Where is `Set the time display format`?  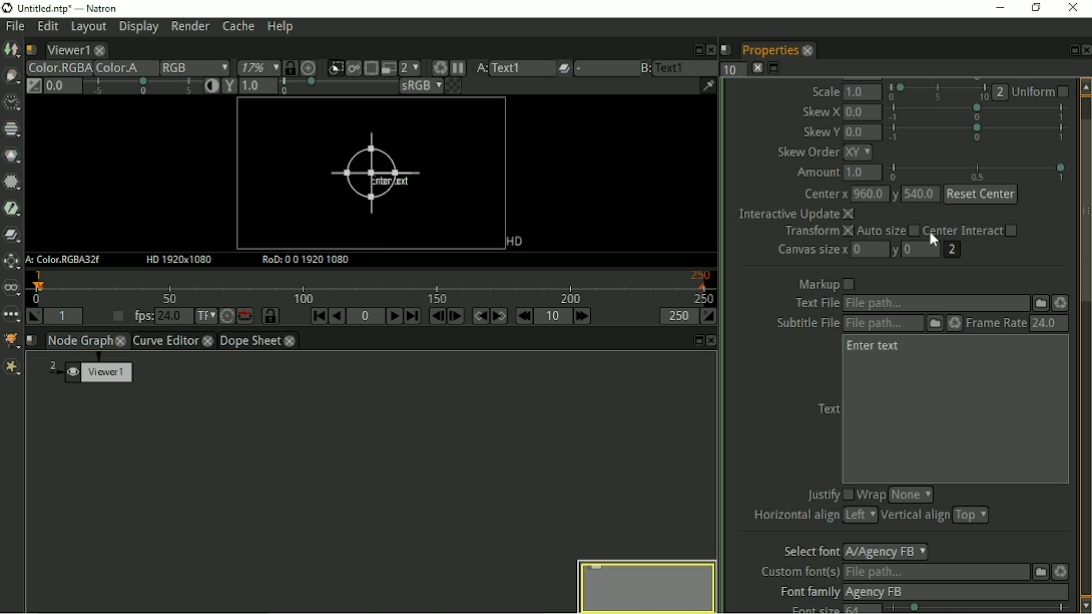 Set the time display format is located at coordinates (206, 316).